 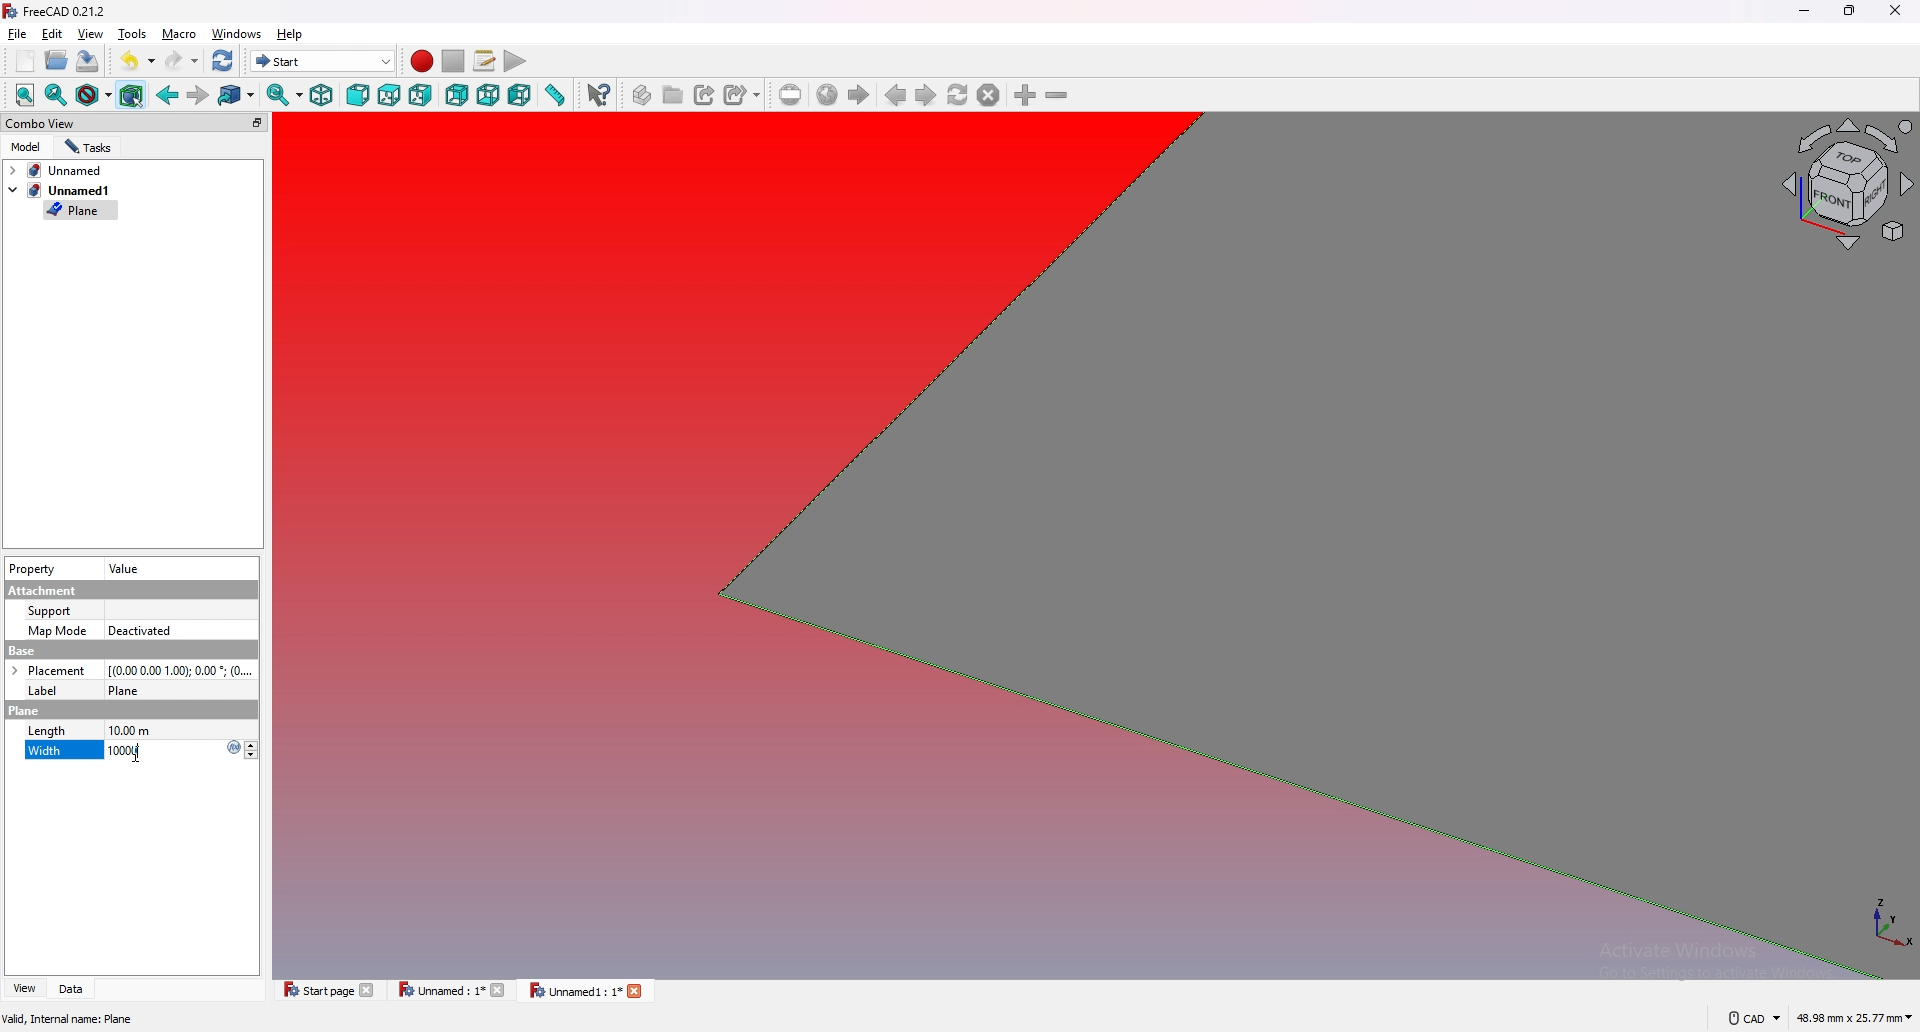 What do you see at coordinates (516, 61) in the screenshot?
I see `execute macro` at bounding box center [516, 61].